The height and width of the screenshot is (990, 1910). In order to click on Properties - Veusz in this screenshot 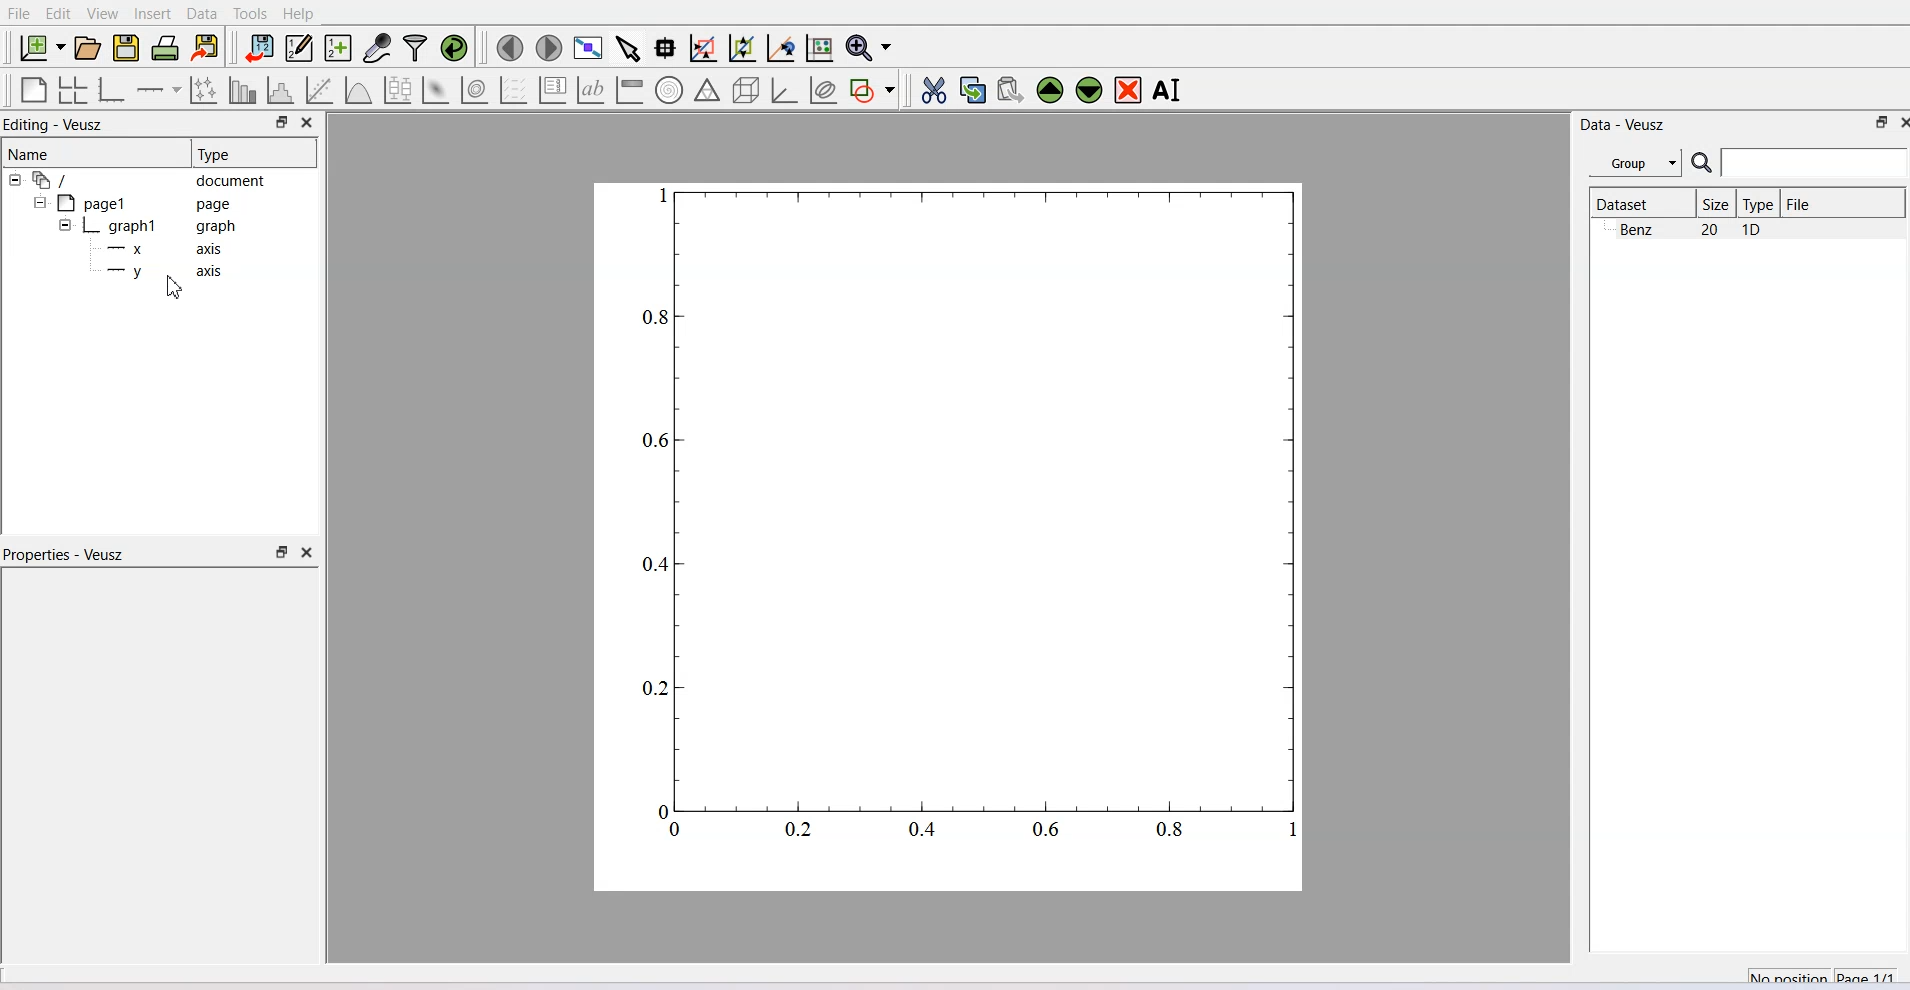, I will do `click(66, 553)`.